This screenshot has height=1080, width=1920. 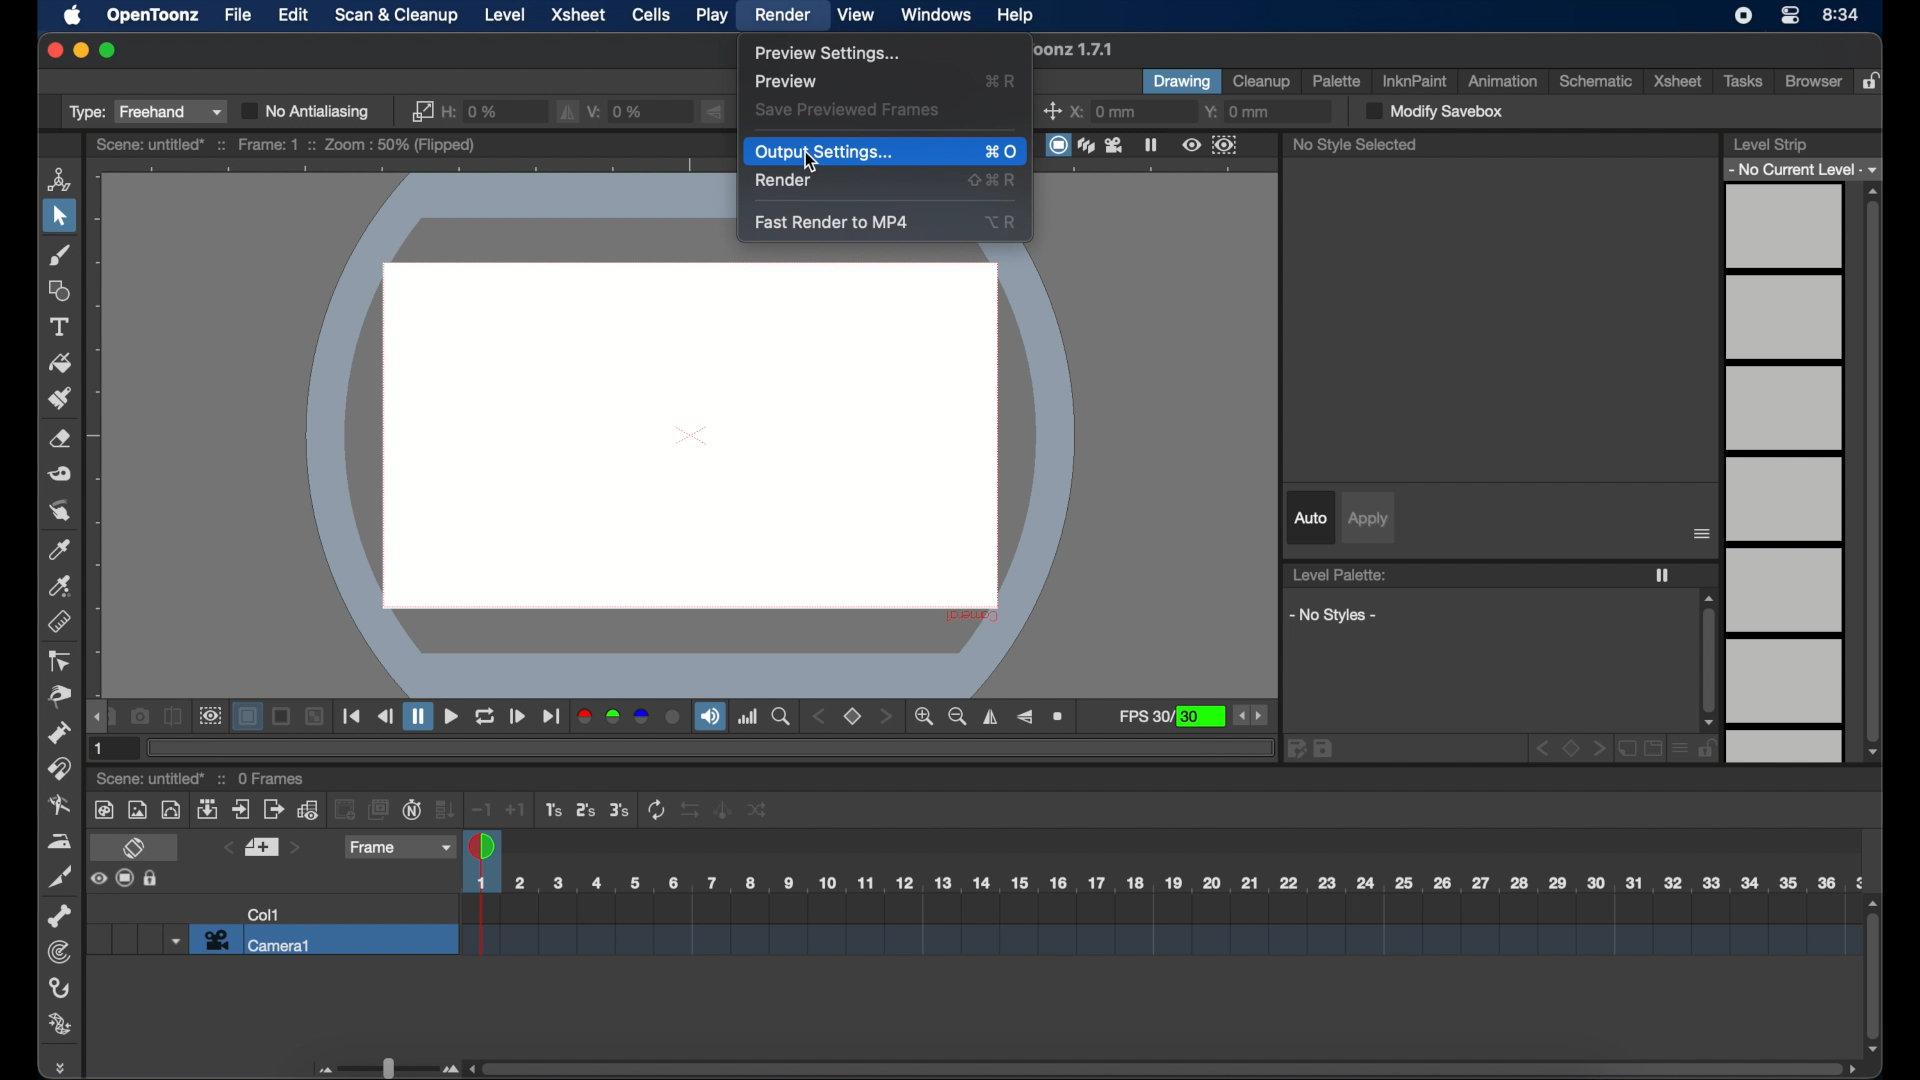 I want to click on screen recorder icon, so click(x=1744, y=15).